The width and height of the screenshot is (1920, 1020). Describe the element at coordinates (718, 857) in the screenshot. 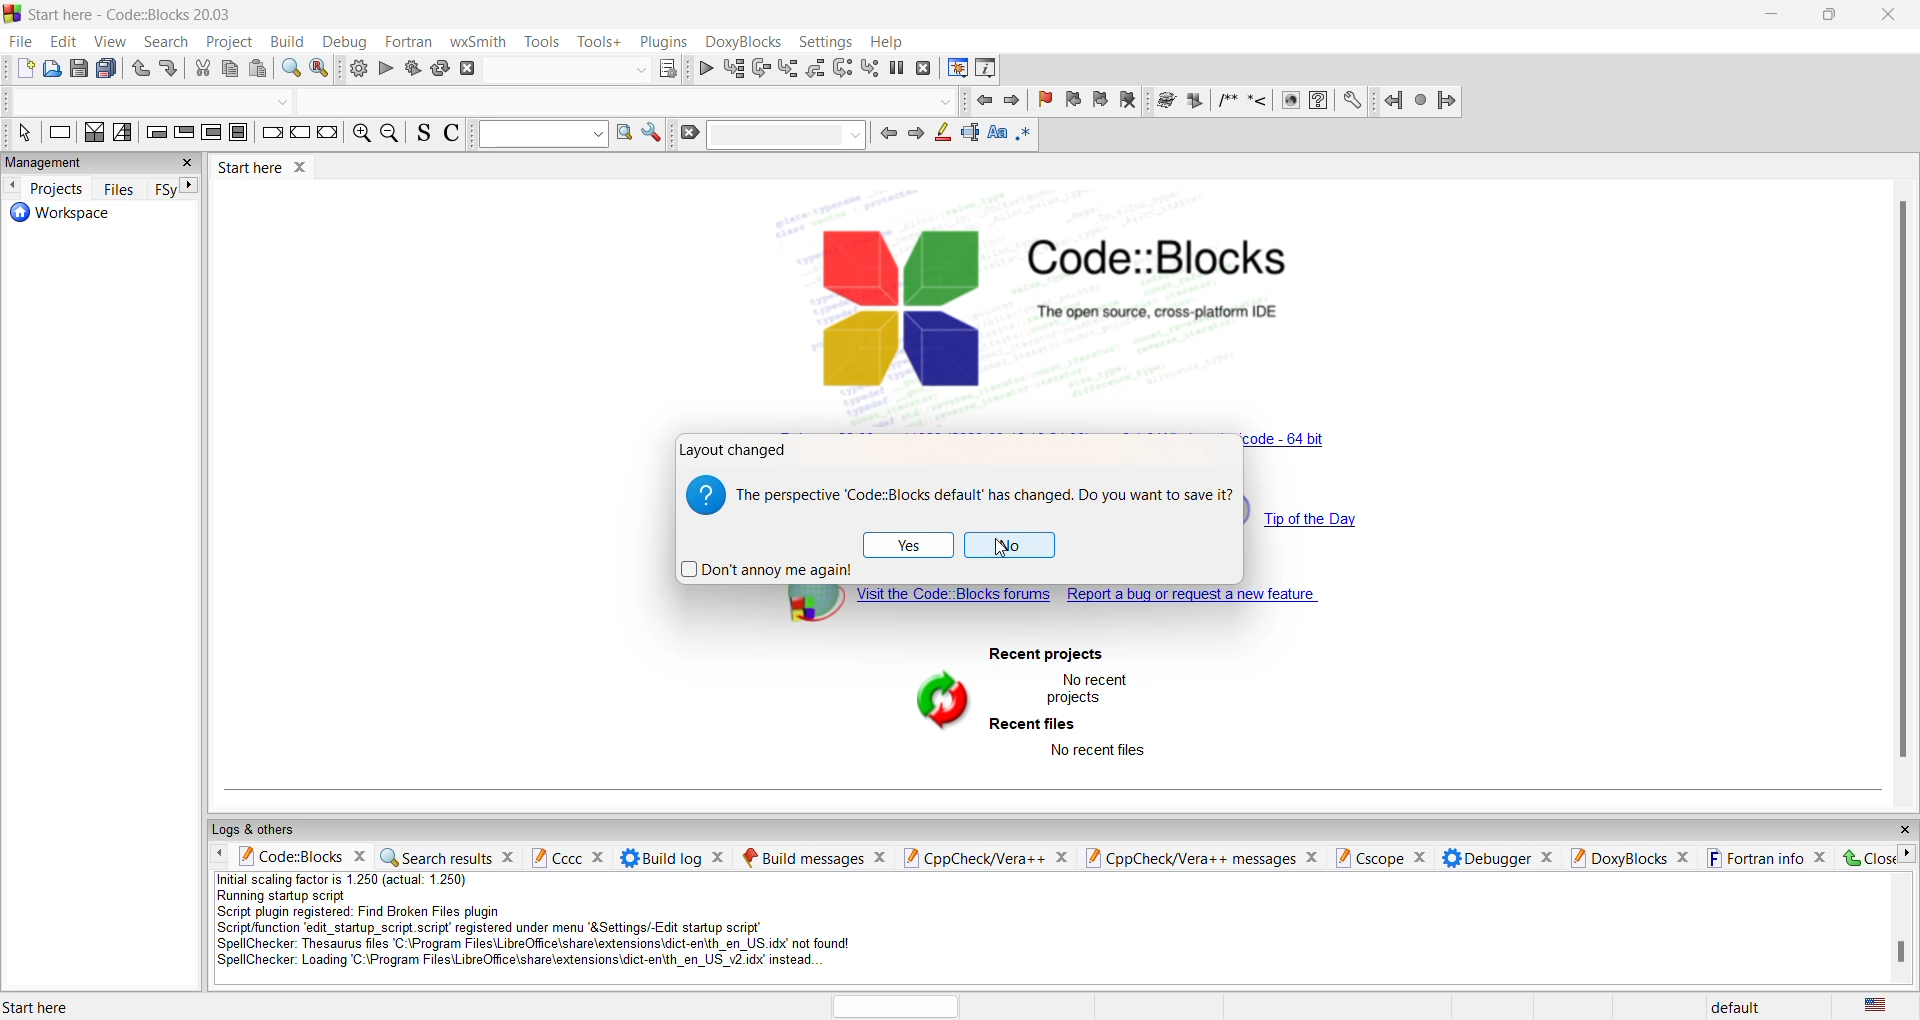

I see `close` at that location.